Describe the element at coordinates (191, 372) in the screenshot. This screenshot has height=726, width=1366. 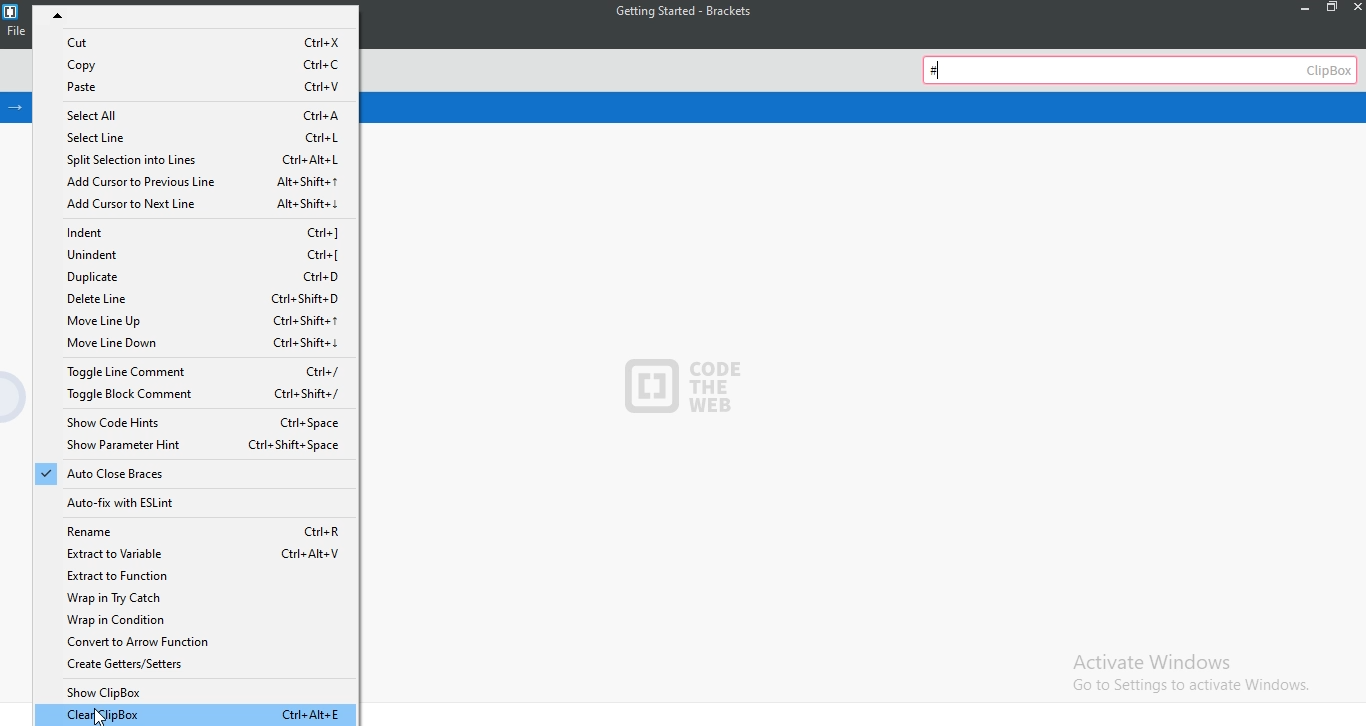
I see `Toggle Line Comment` at that location.